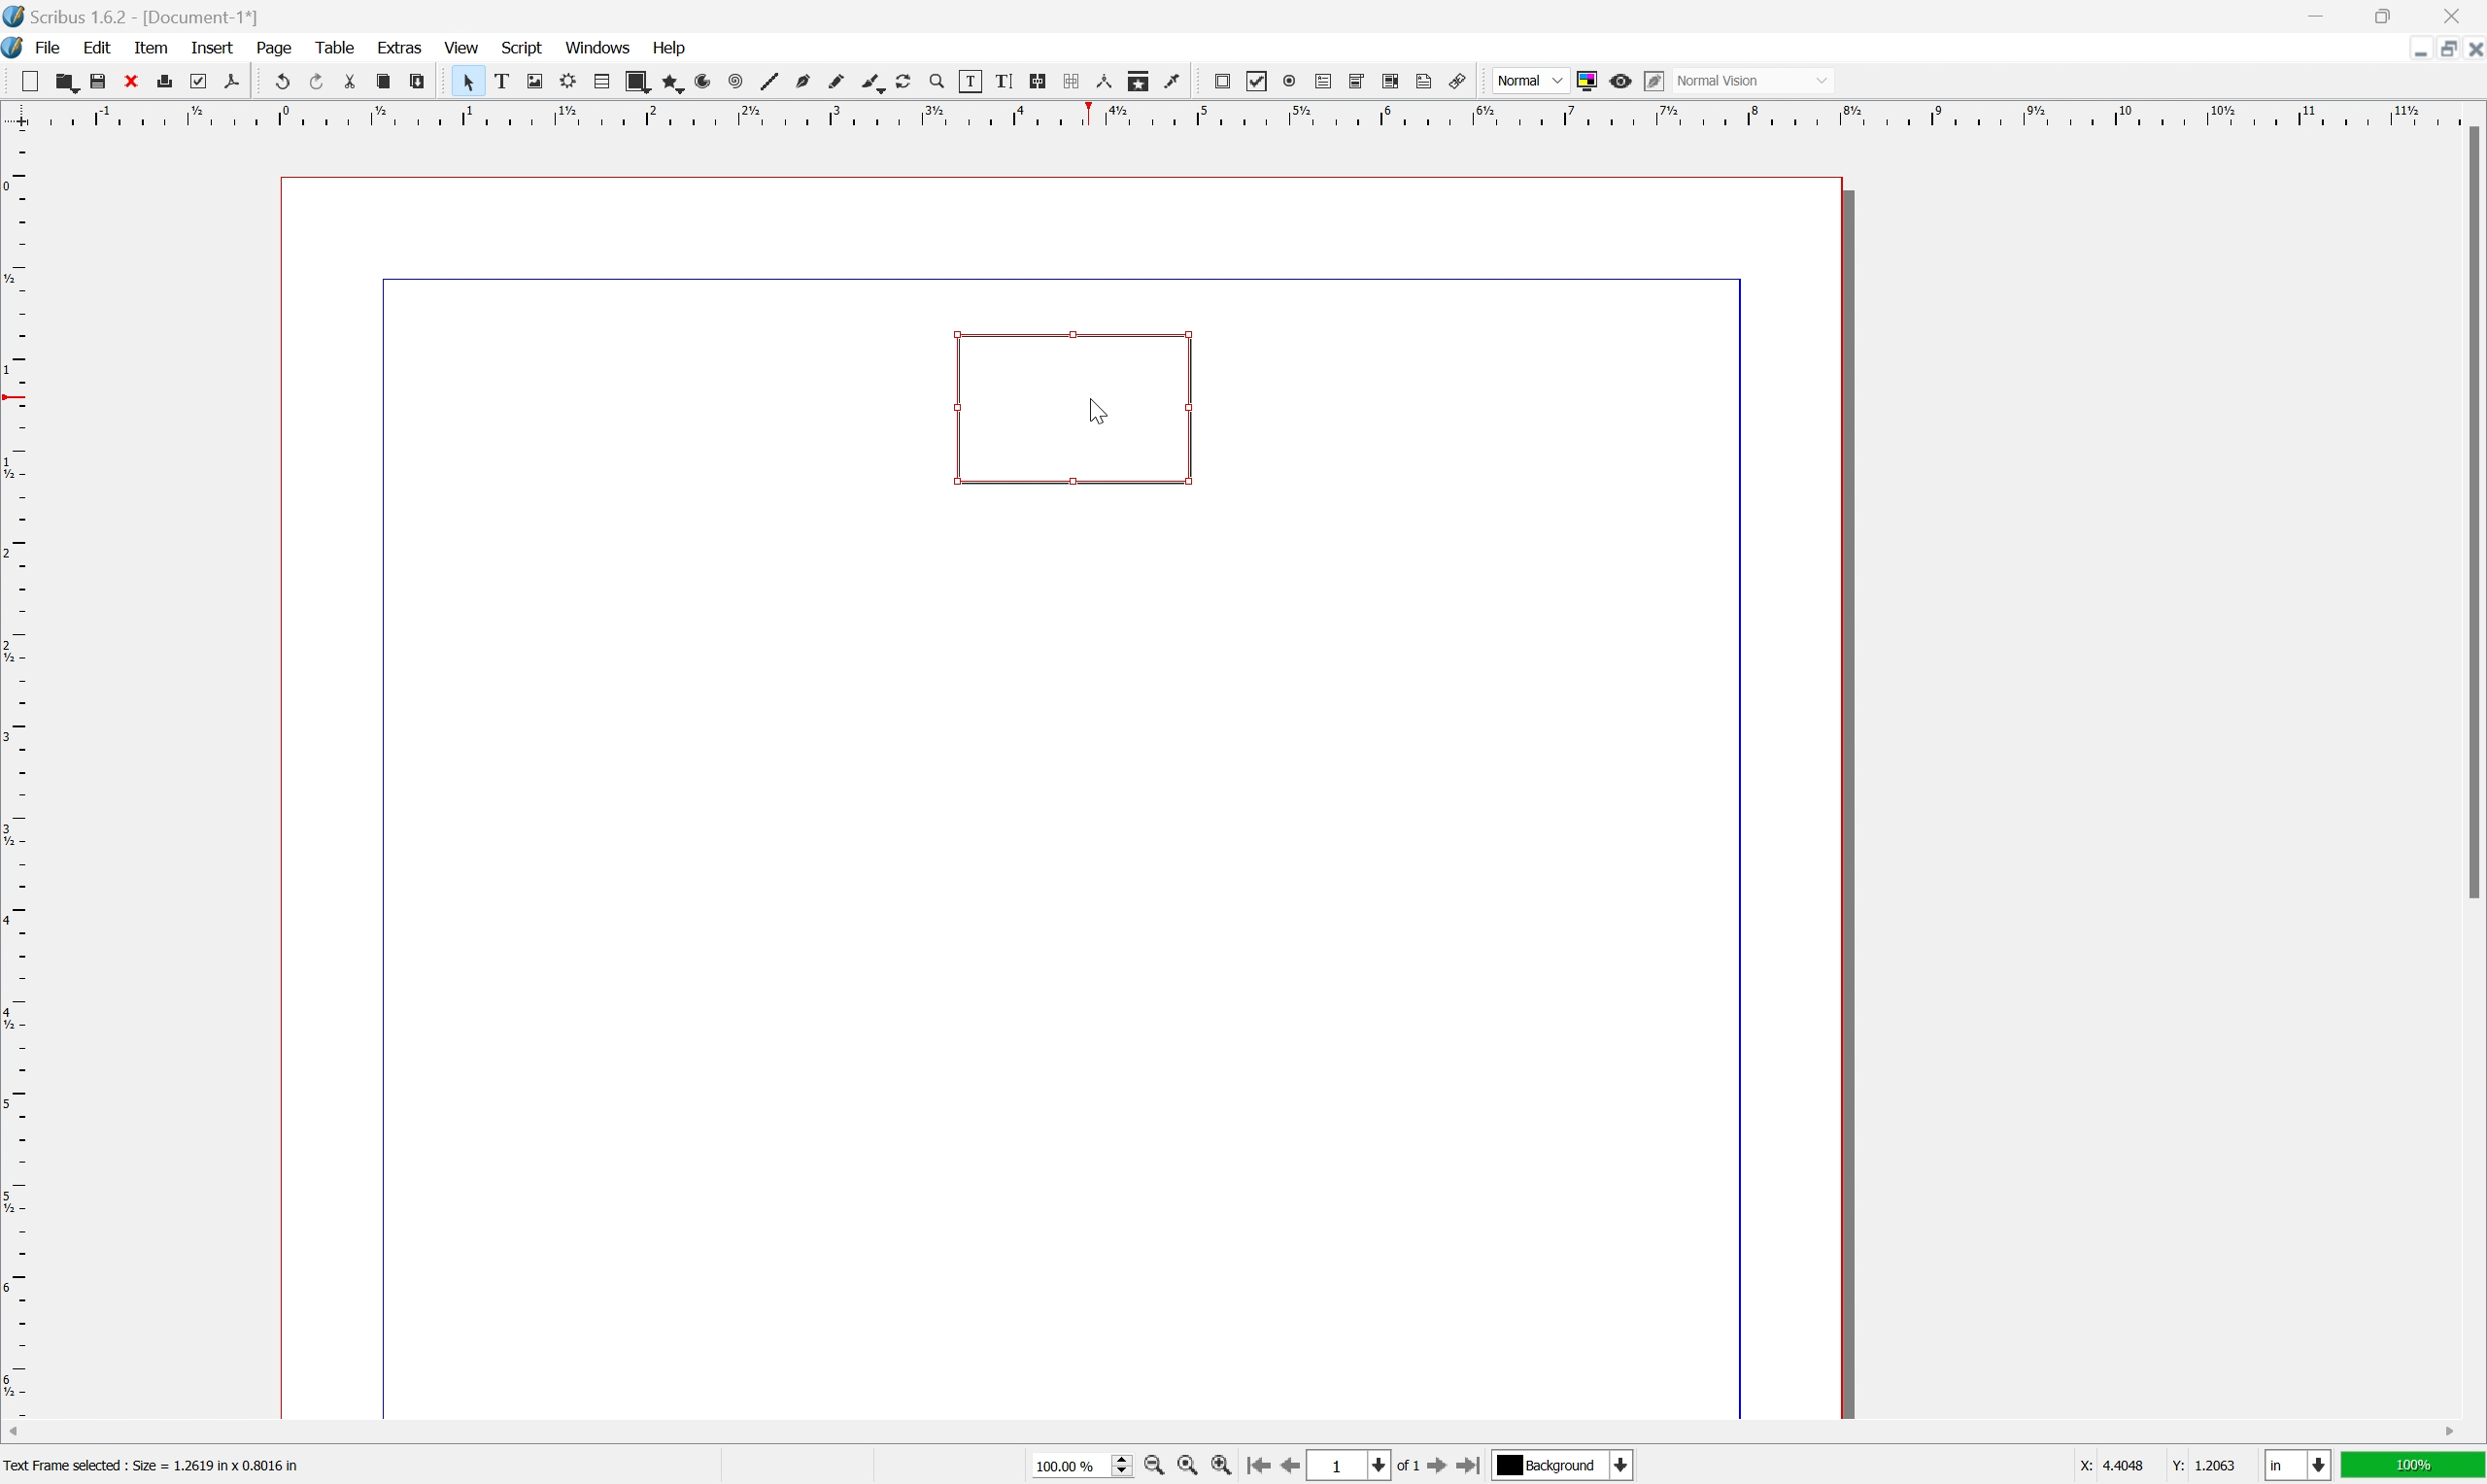 The width and height of the screenshot is (2487, 1484). Describe the element at coordinates (418, 82) in the screenshot. I see `paste` at that location.